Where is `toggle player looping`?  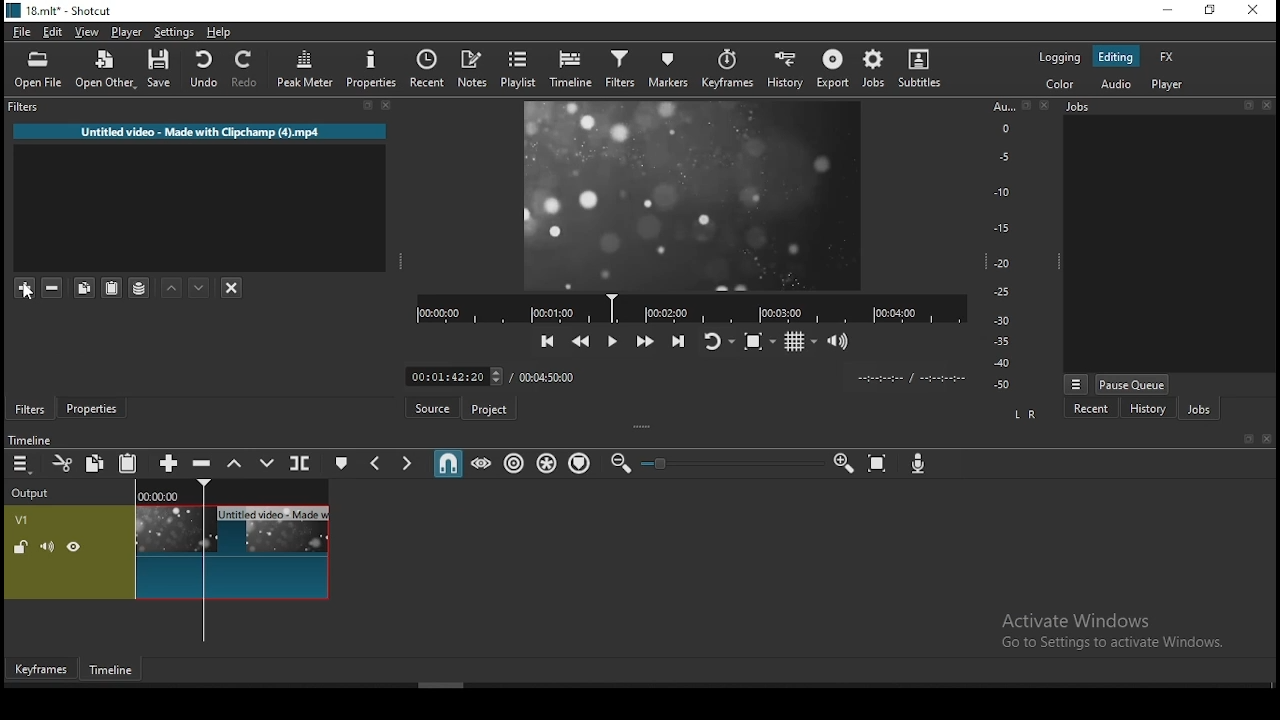
toggle player looping is located at coordinates (721, 341).